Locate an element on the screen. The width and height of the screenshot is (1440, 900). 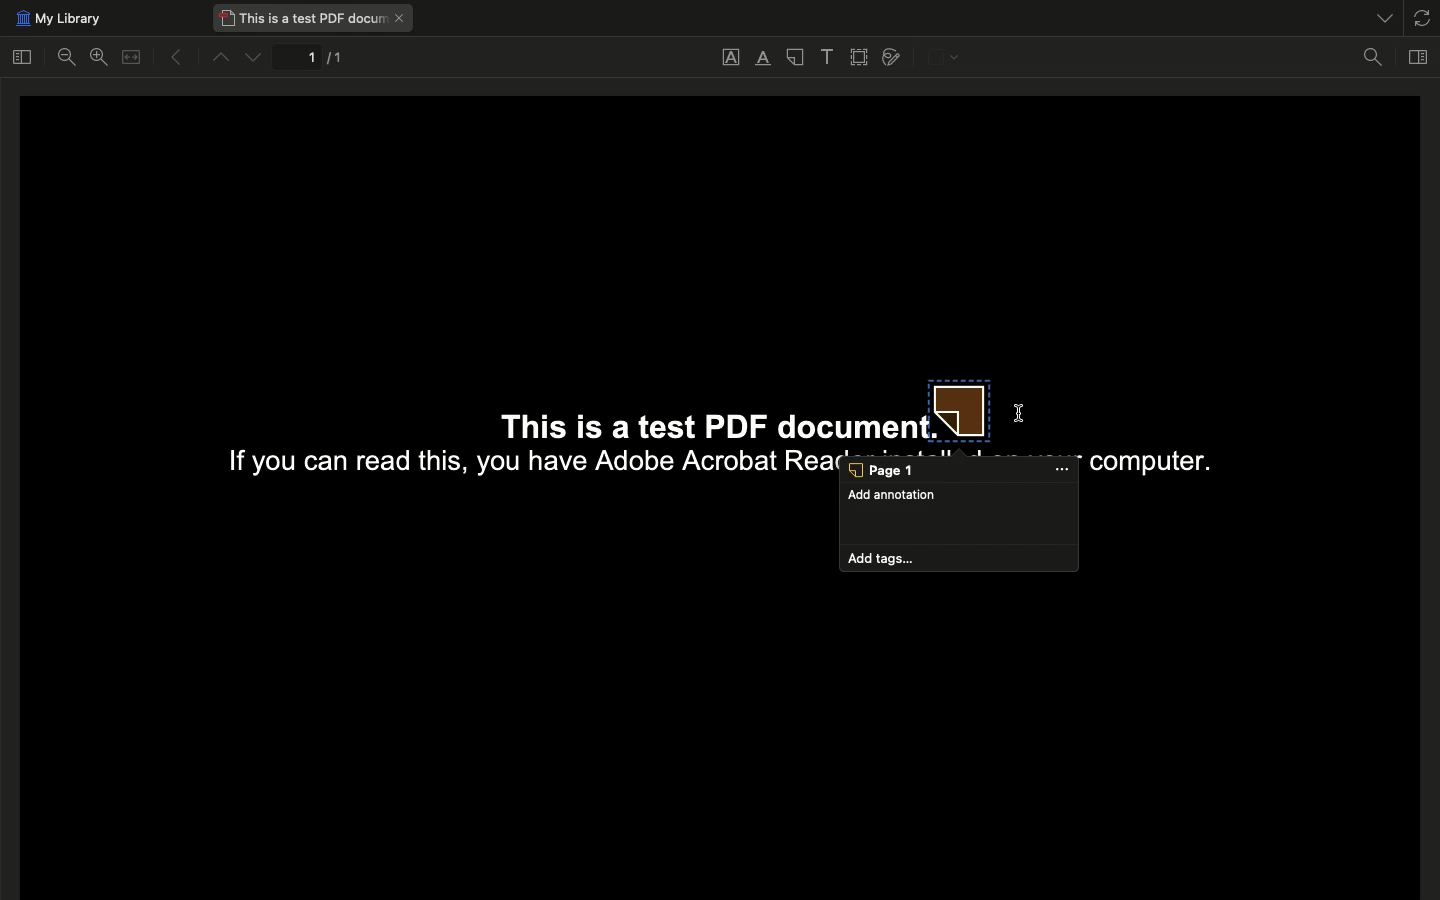
Underline text is located at coordinates (731, 56).